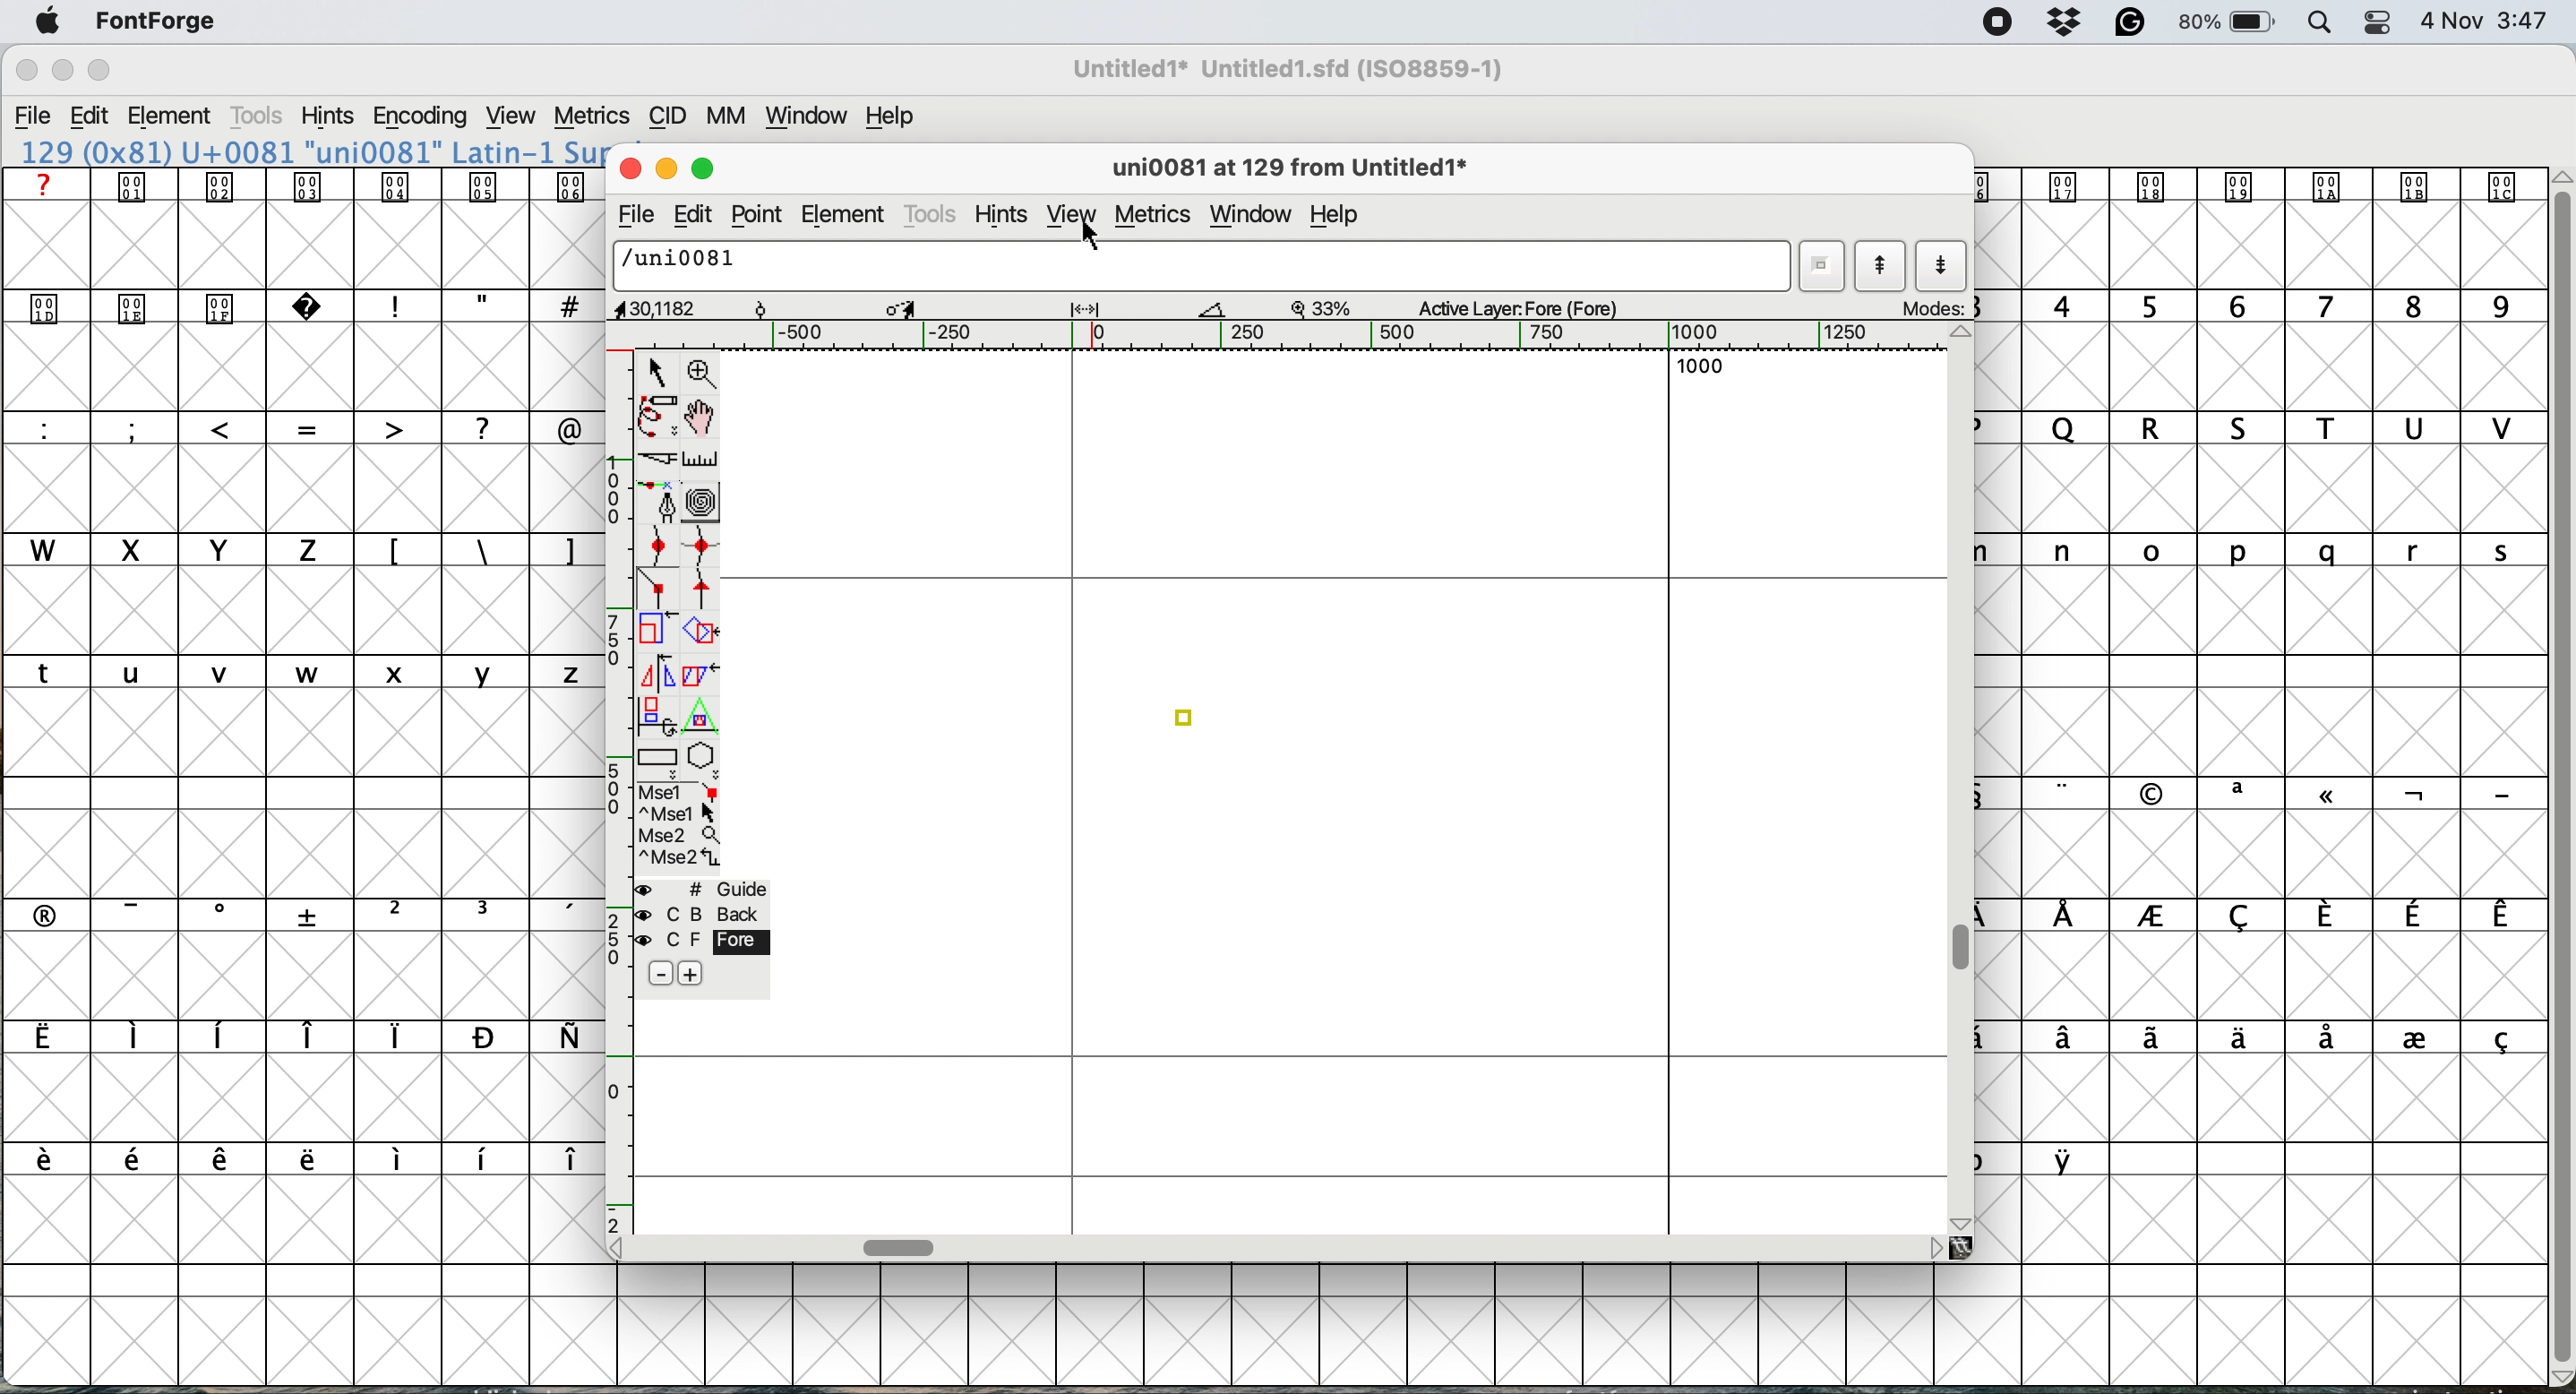 This screenshot has width=2576, height=1394. I want to click on Metrics, so click(590, 119).